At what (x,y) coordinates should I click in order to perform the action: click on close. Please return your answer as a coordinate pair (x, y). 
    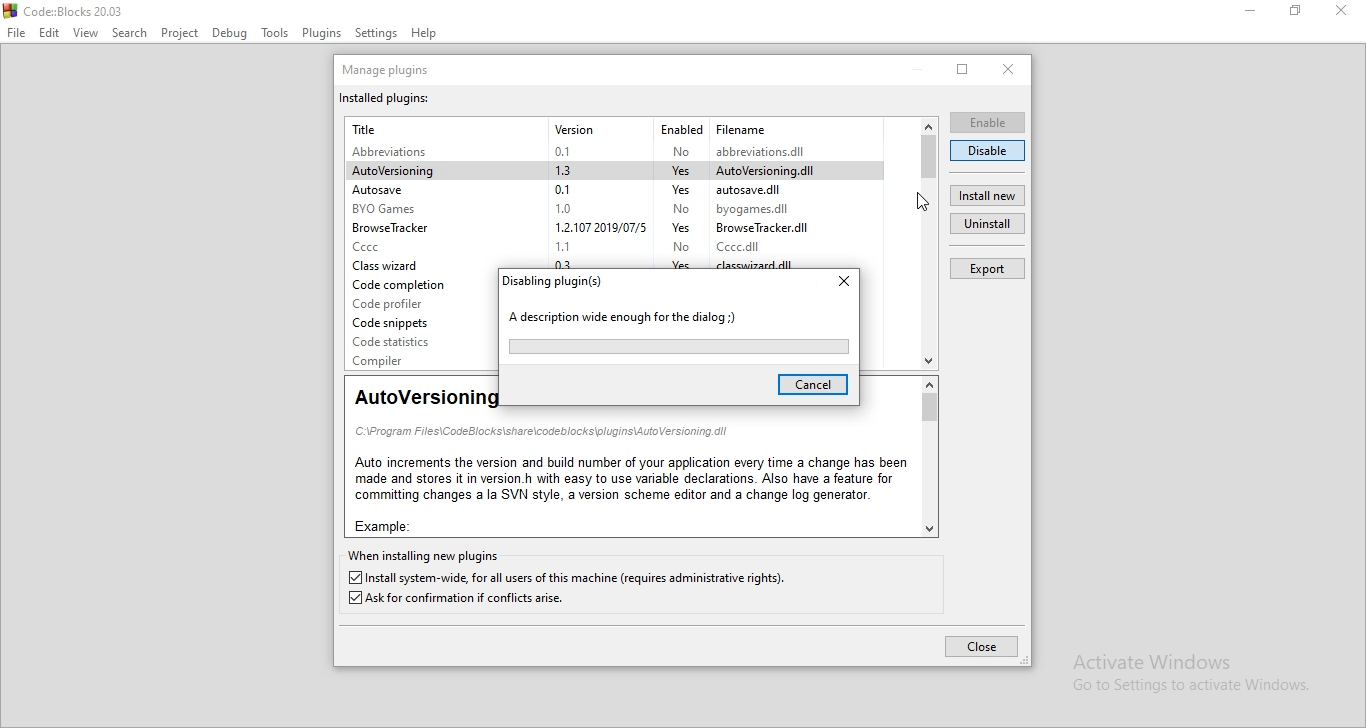
    Looking at the image, I should click on (1339, 12).